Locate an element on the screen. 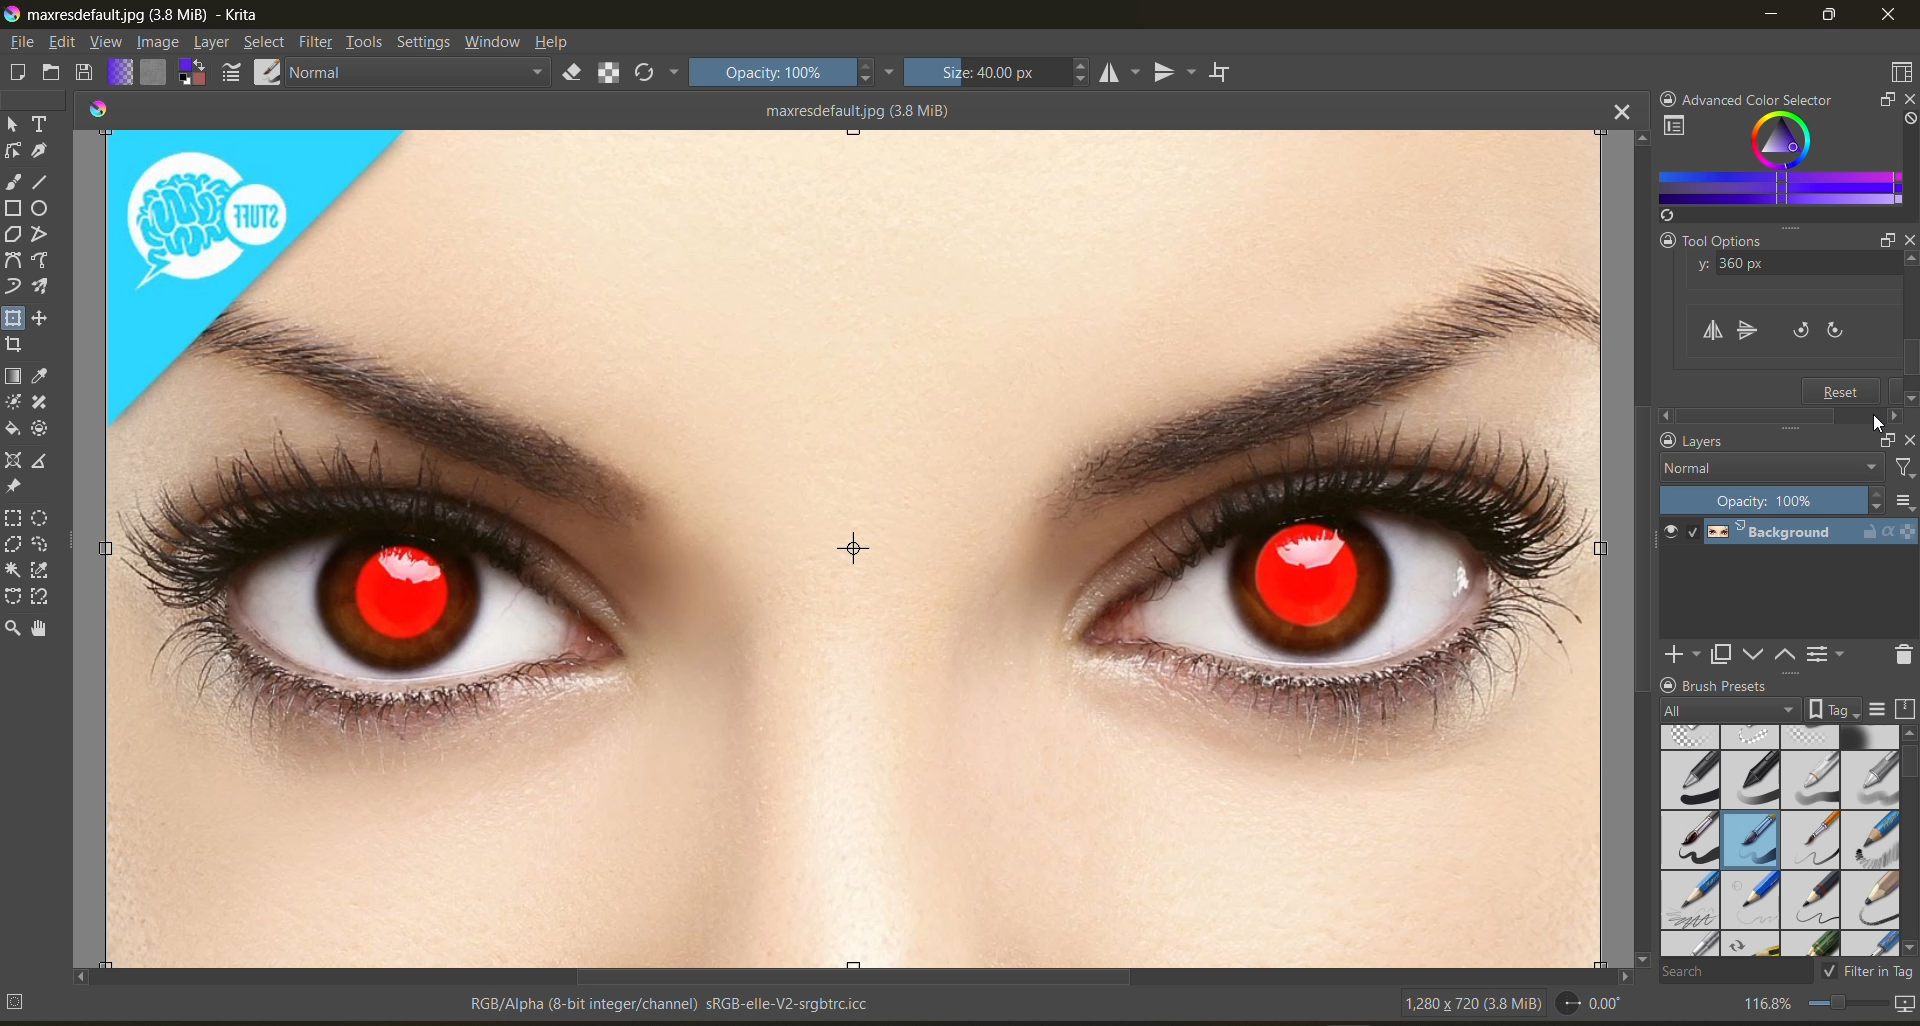 The image size is (1920, 1026). layer is located at coordinates (214, 43).